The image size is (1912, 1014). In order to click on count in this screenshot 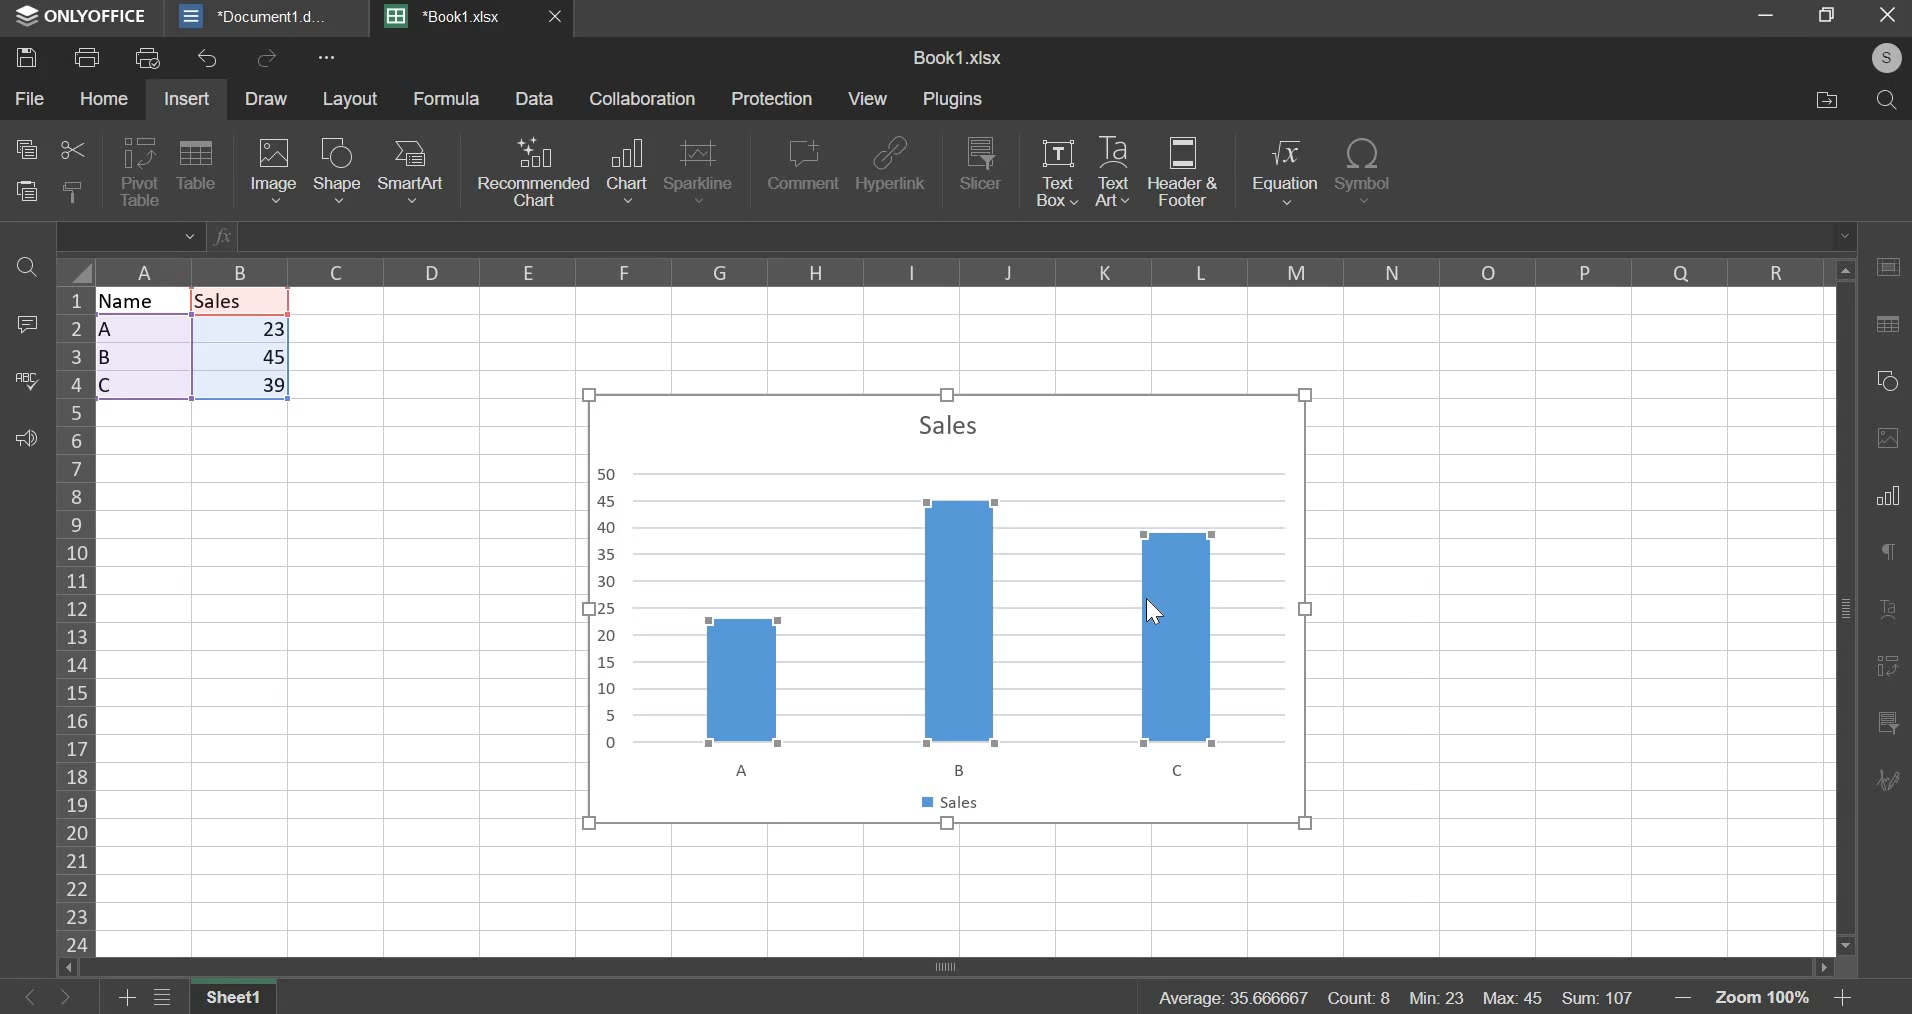, I will do `click(1359, 995)`.